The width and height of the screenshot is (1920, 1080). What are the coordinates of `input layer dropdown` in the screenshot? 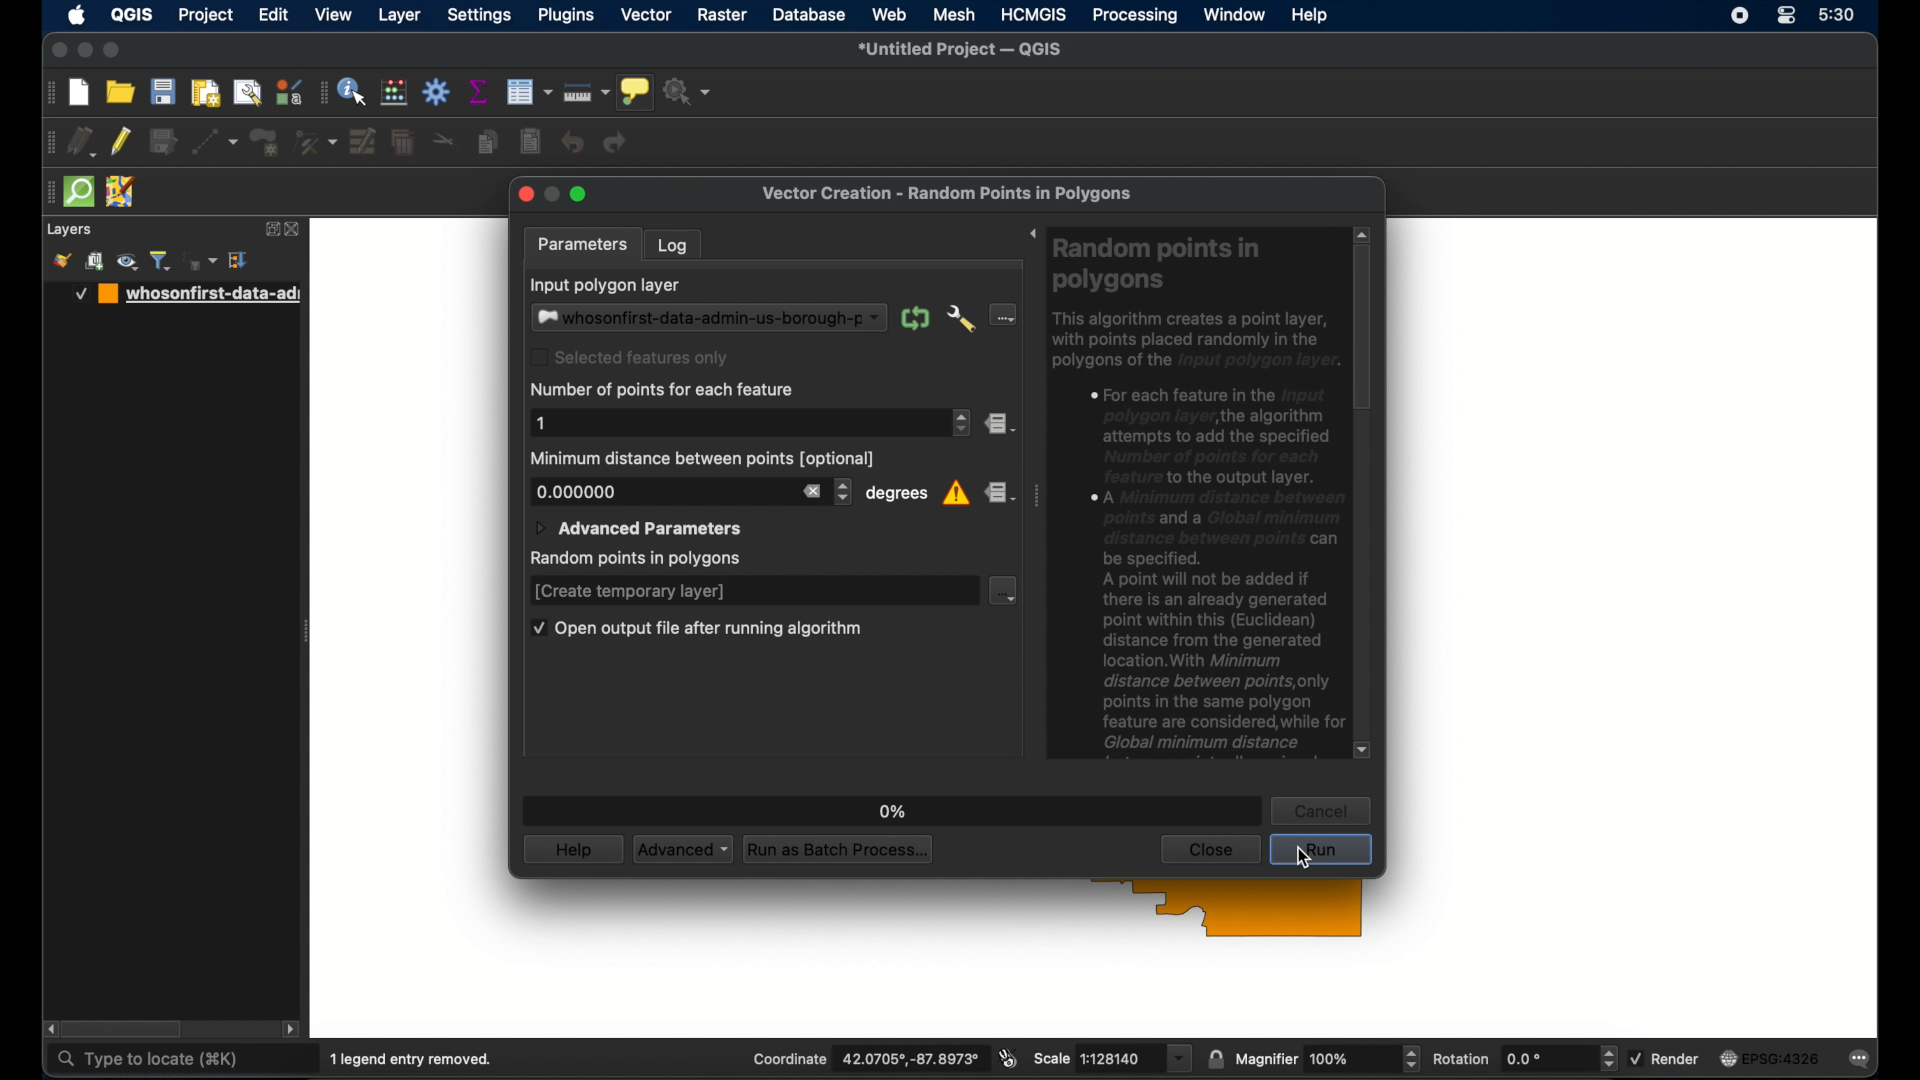 It's located at (708, 317).